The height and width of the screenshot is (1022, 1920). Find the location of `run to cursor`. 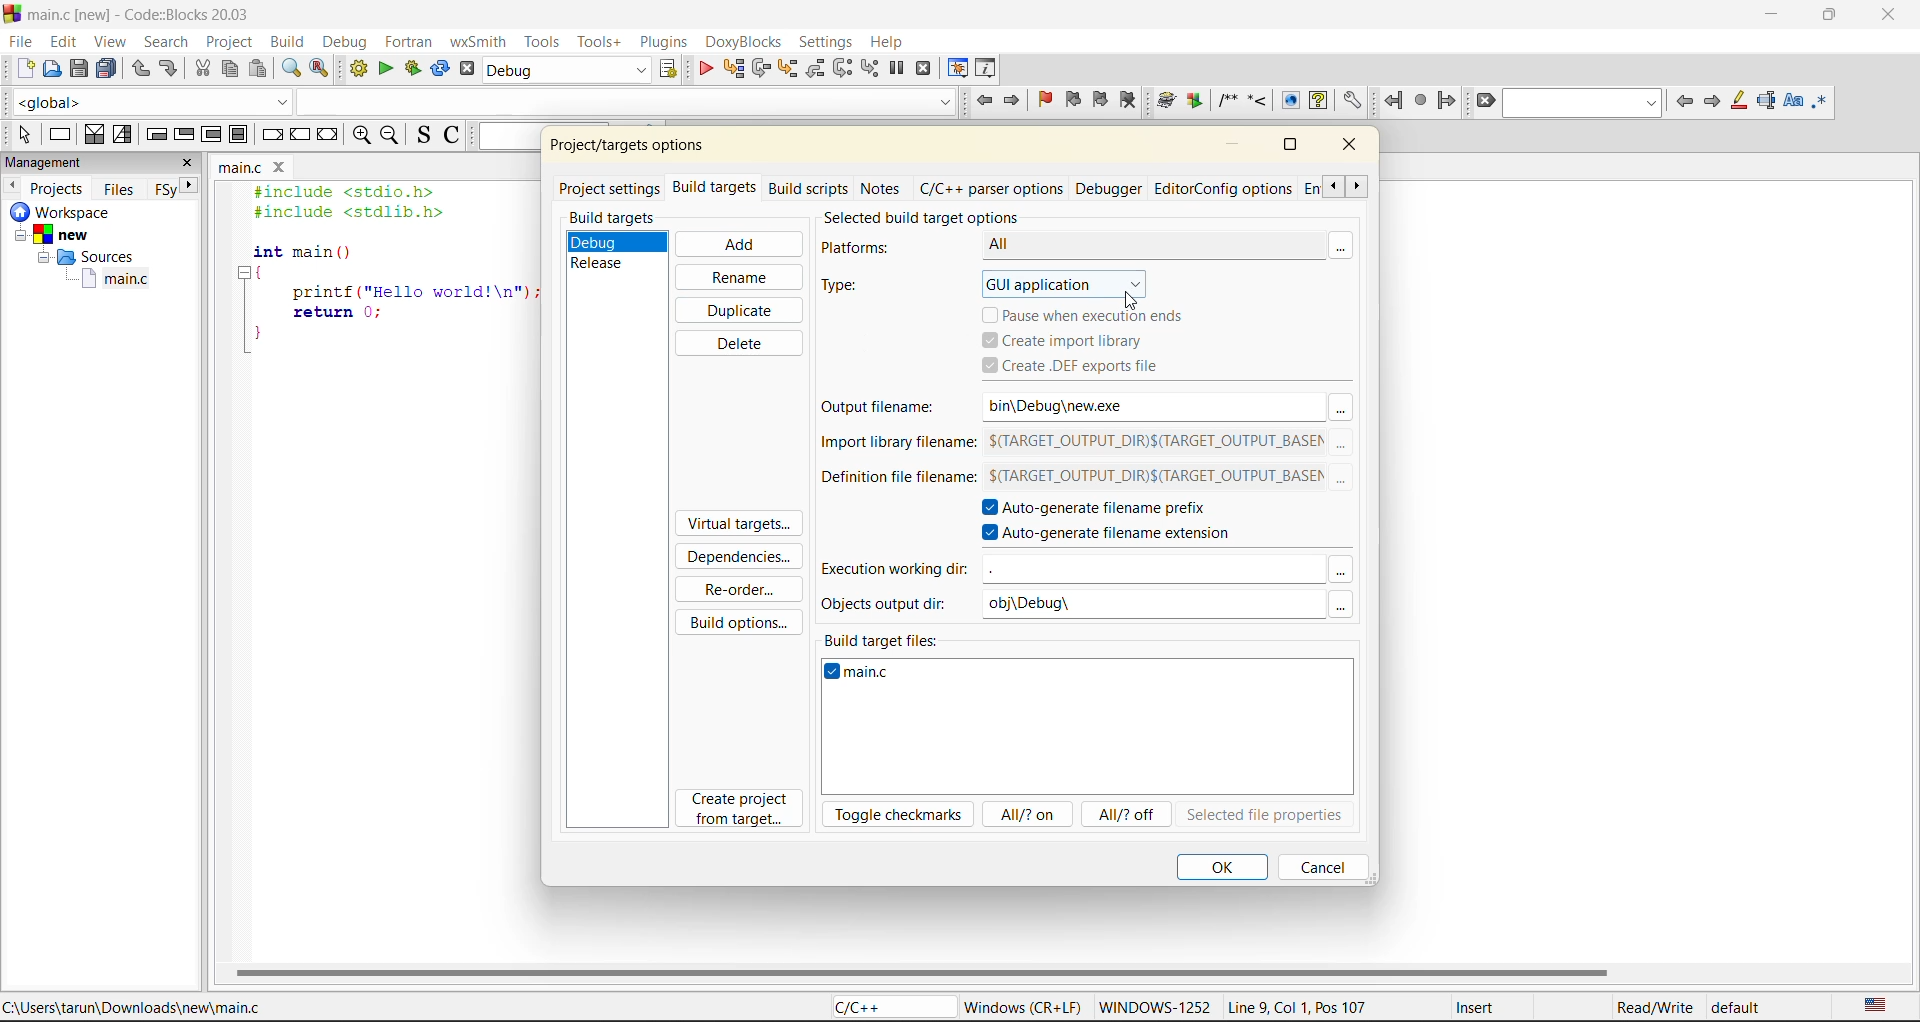

run to cursor is located at coordinates (735, 69).